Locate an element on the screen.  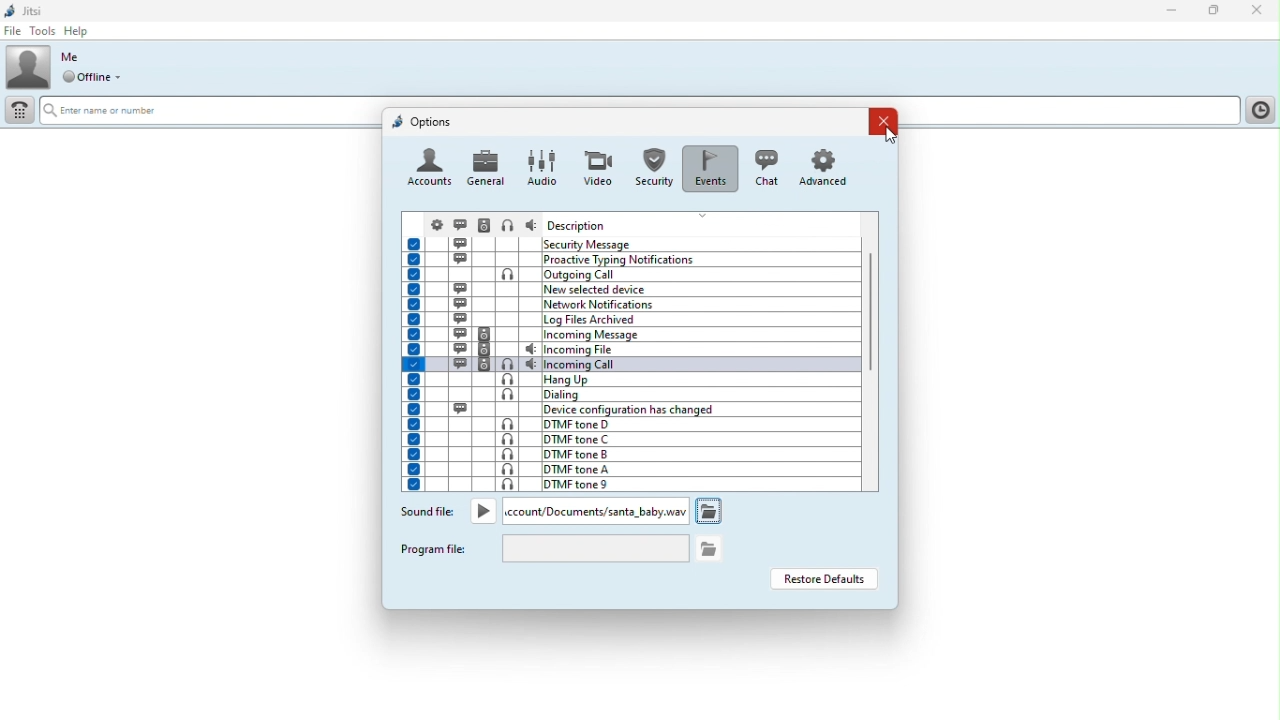
hang up is located at coordinates (629, 380).